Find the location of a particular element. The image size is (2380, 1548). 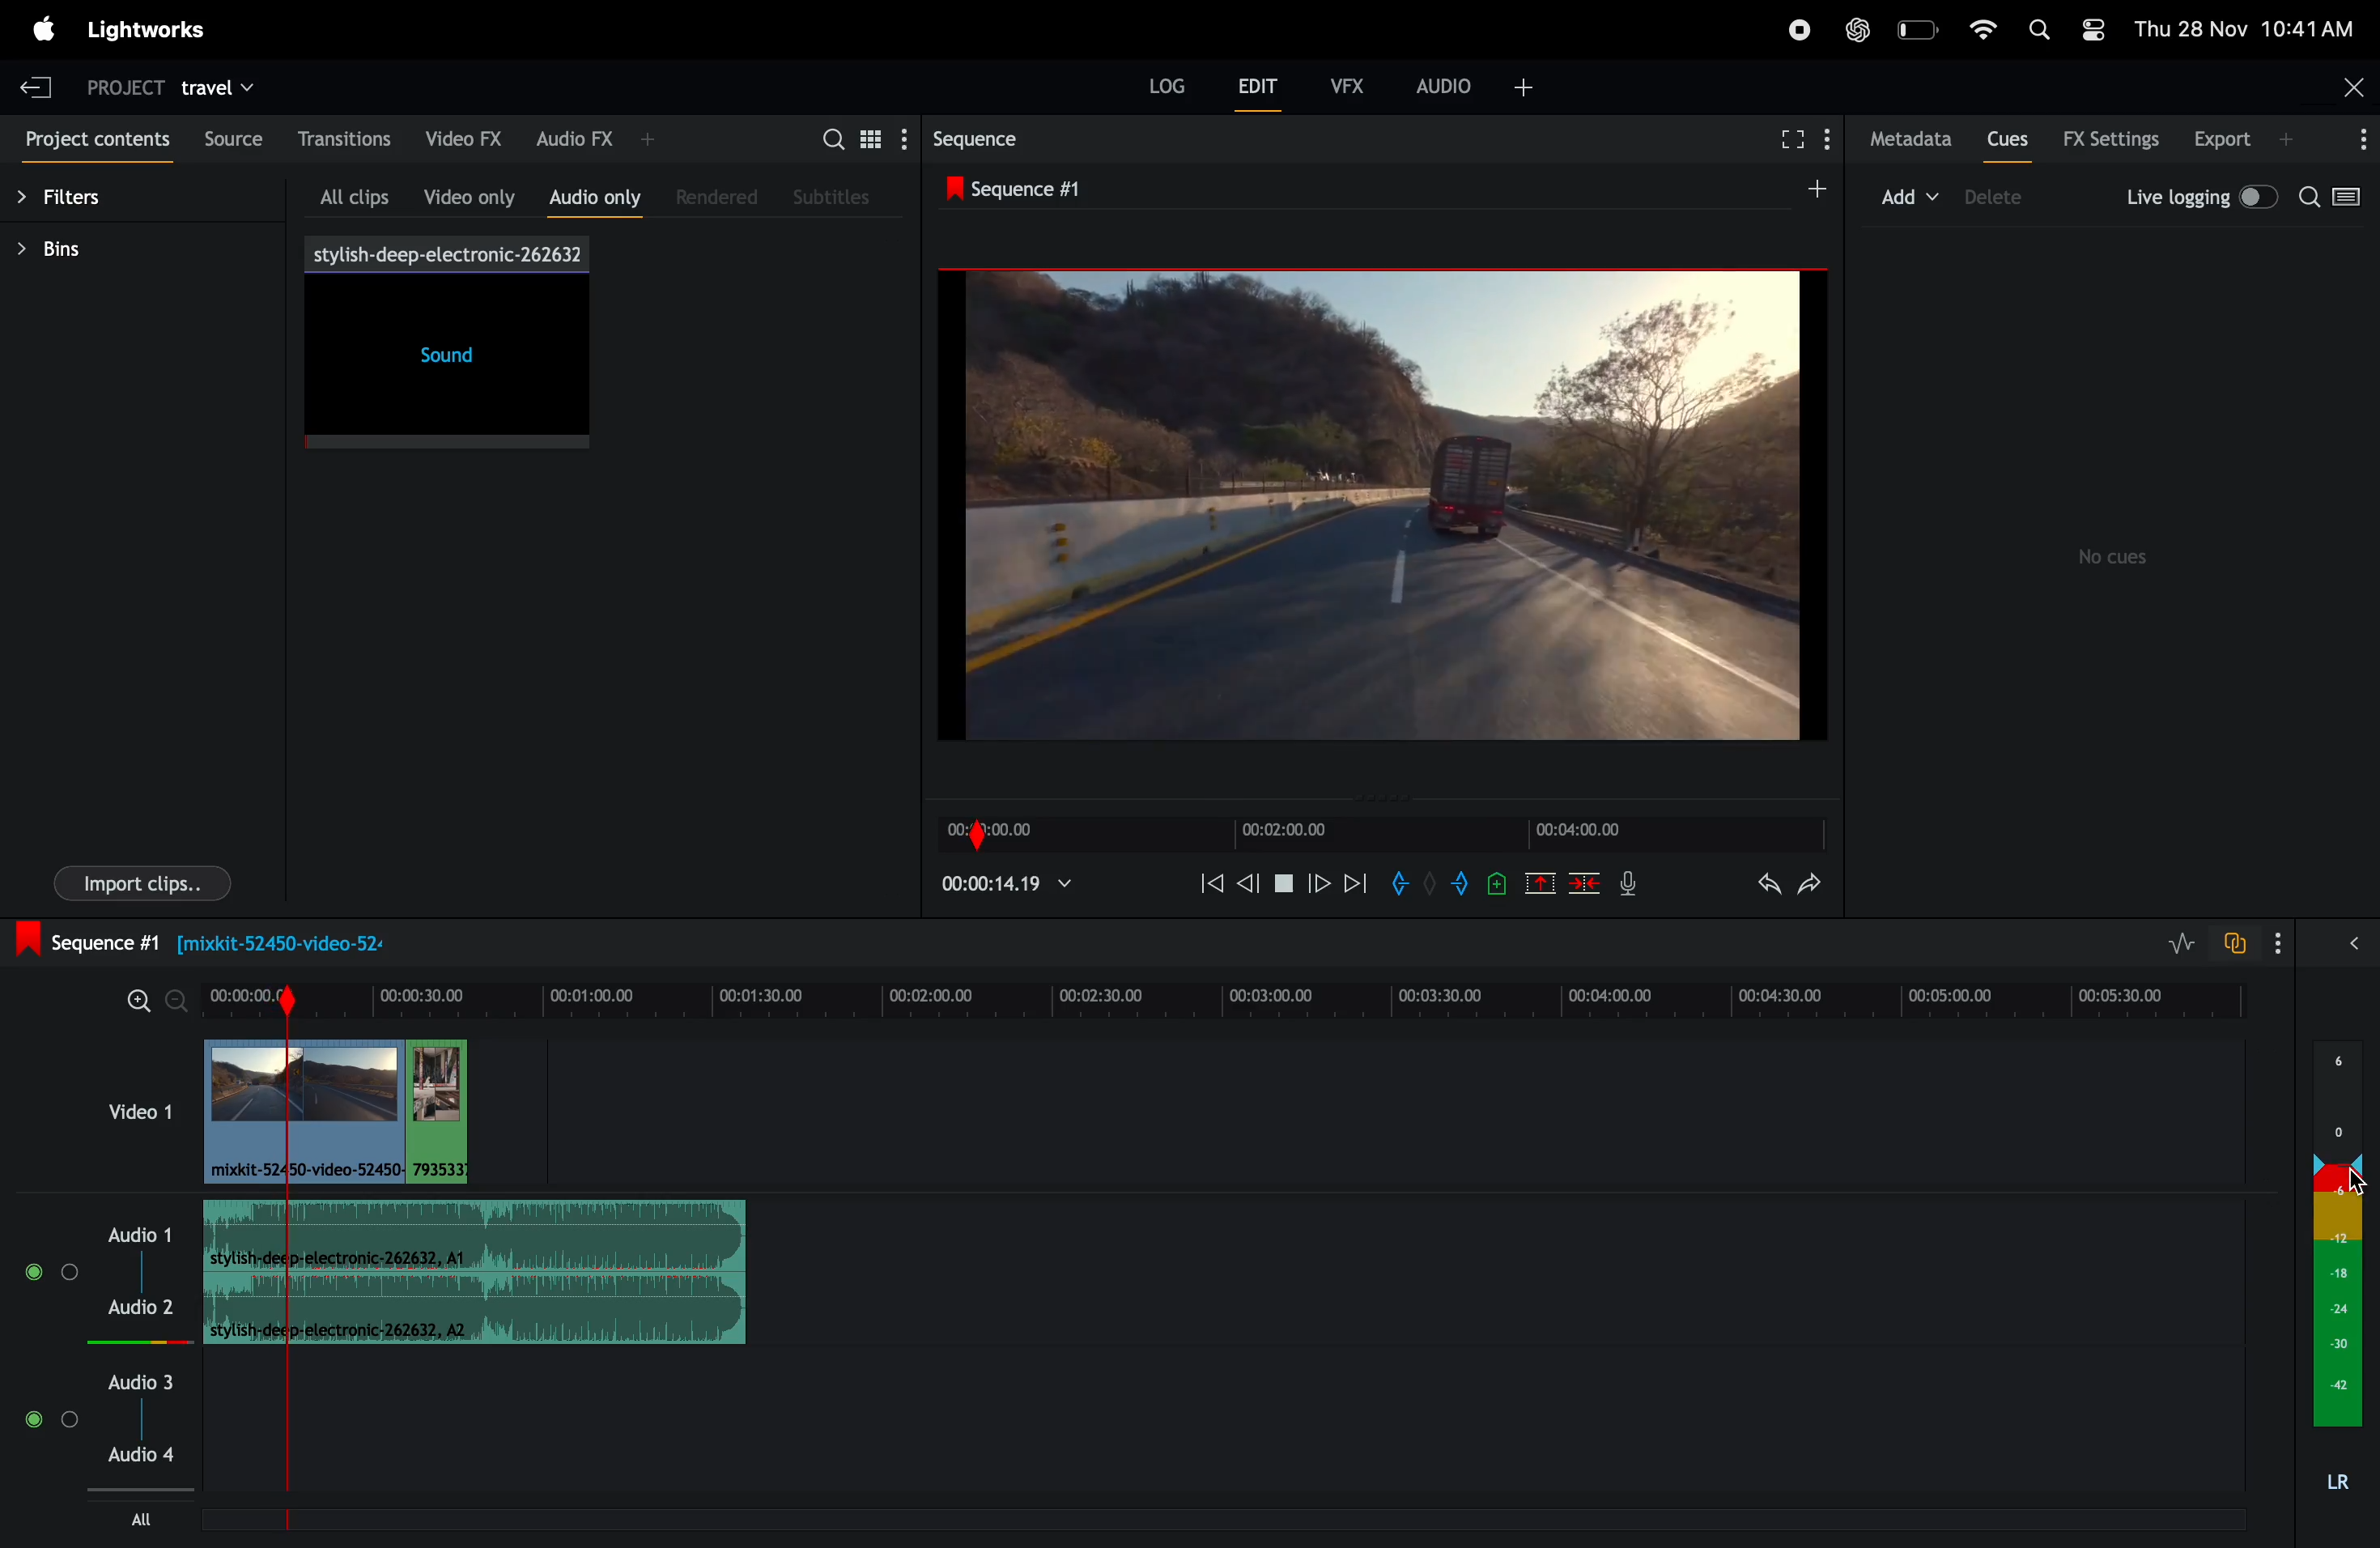

redo is located at coordinates (1811, 882).